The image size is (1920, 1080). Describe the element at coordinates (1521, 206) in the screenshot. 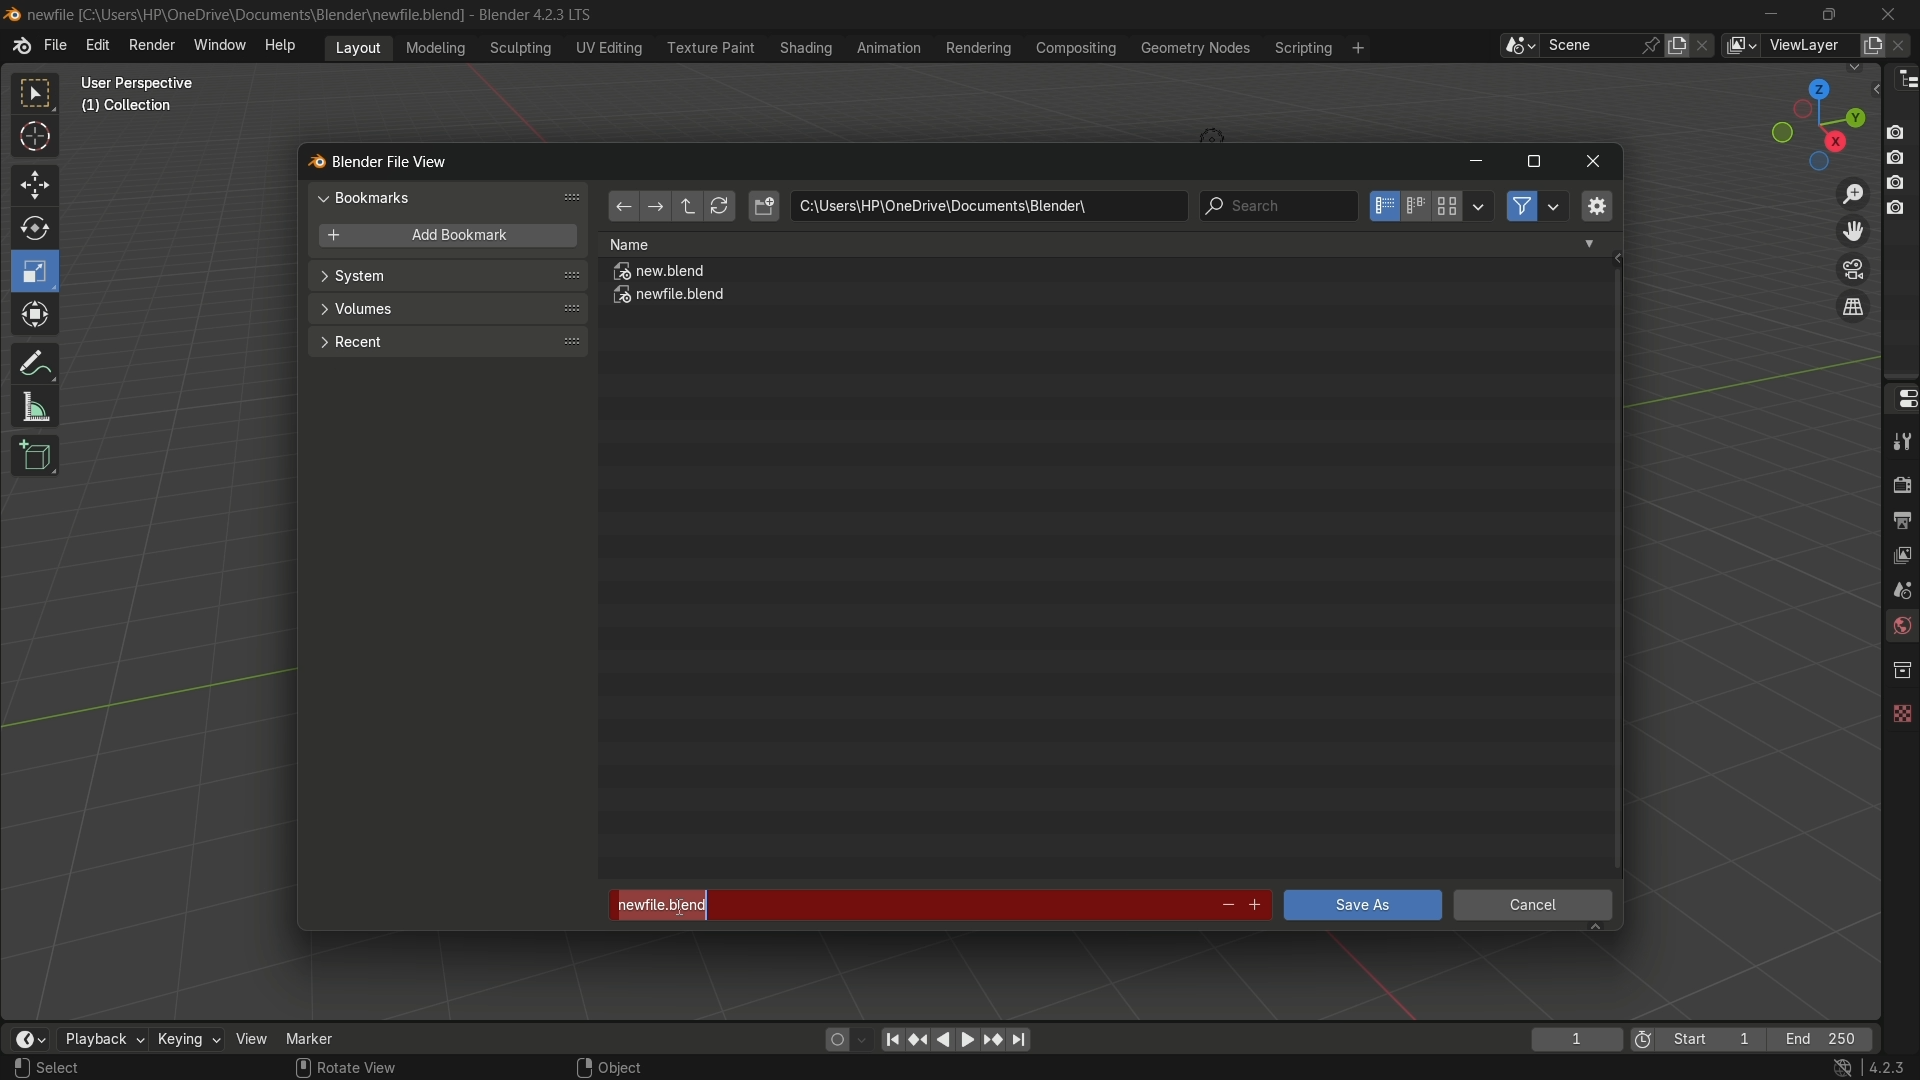

I see `filter files` at that location.